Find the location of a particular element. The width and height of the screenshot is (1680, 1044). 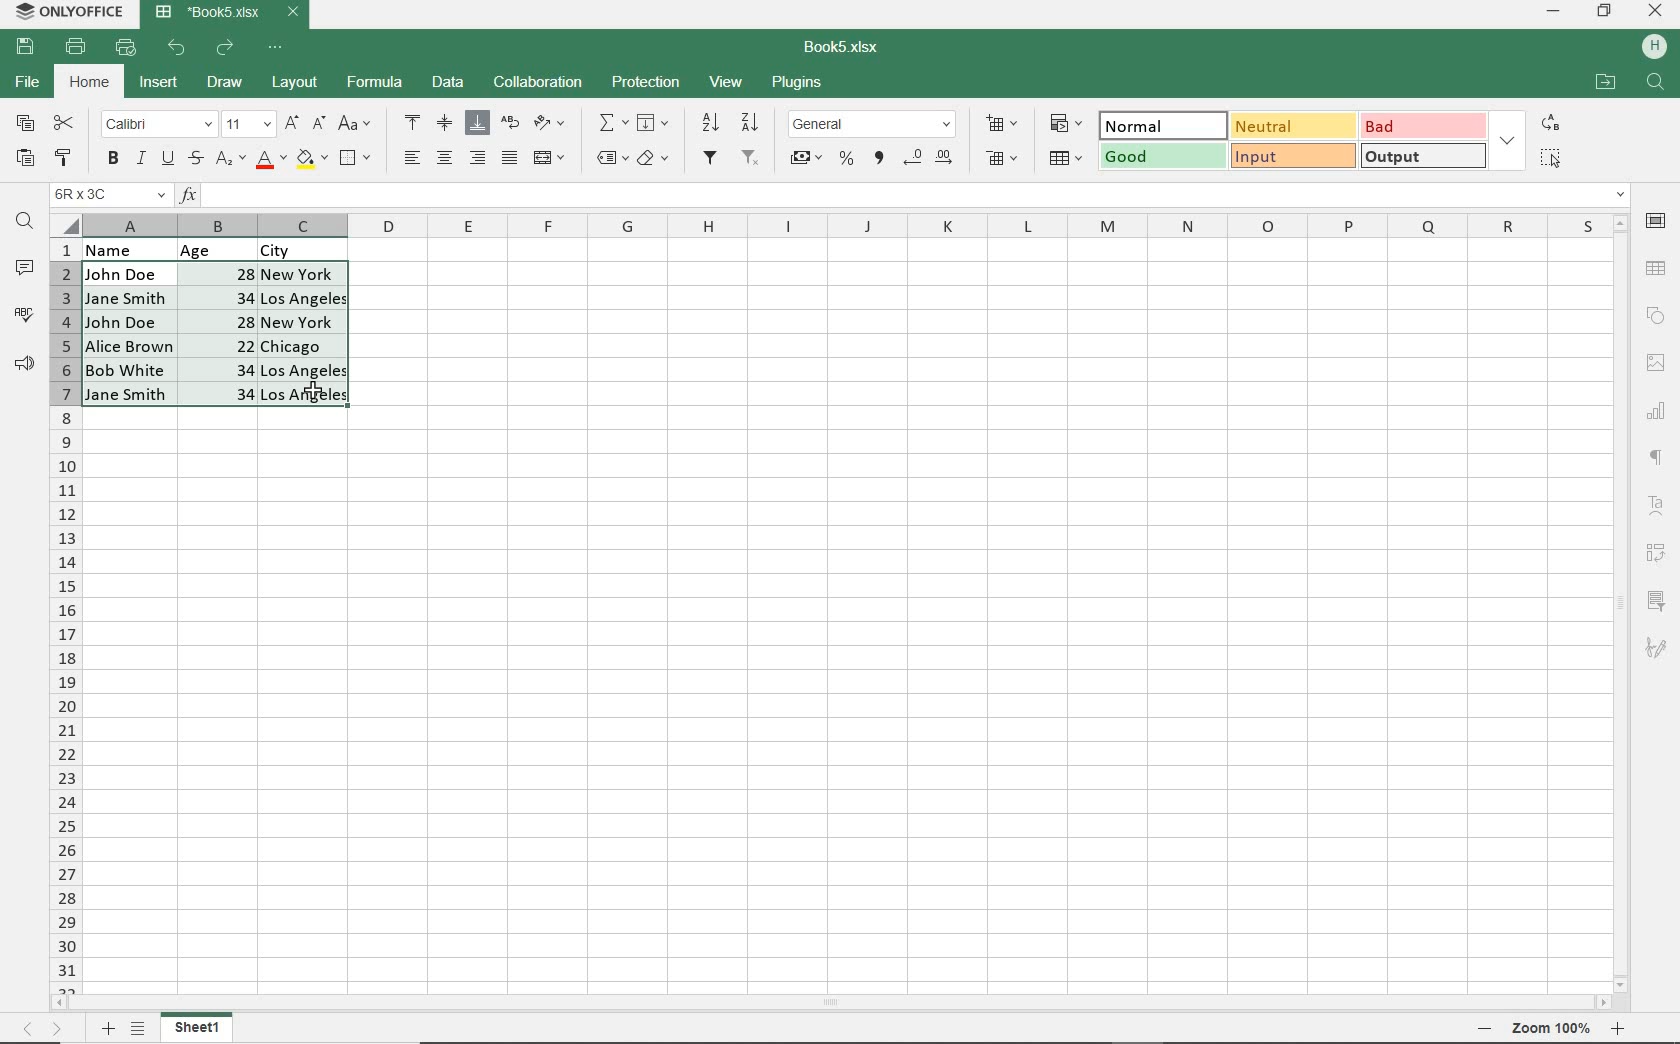

COLUMNS is located at coordinates (843, 225).